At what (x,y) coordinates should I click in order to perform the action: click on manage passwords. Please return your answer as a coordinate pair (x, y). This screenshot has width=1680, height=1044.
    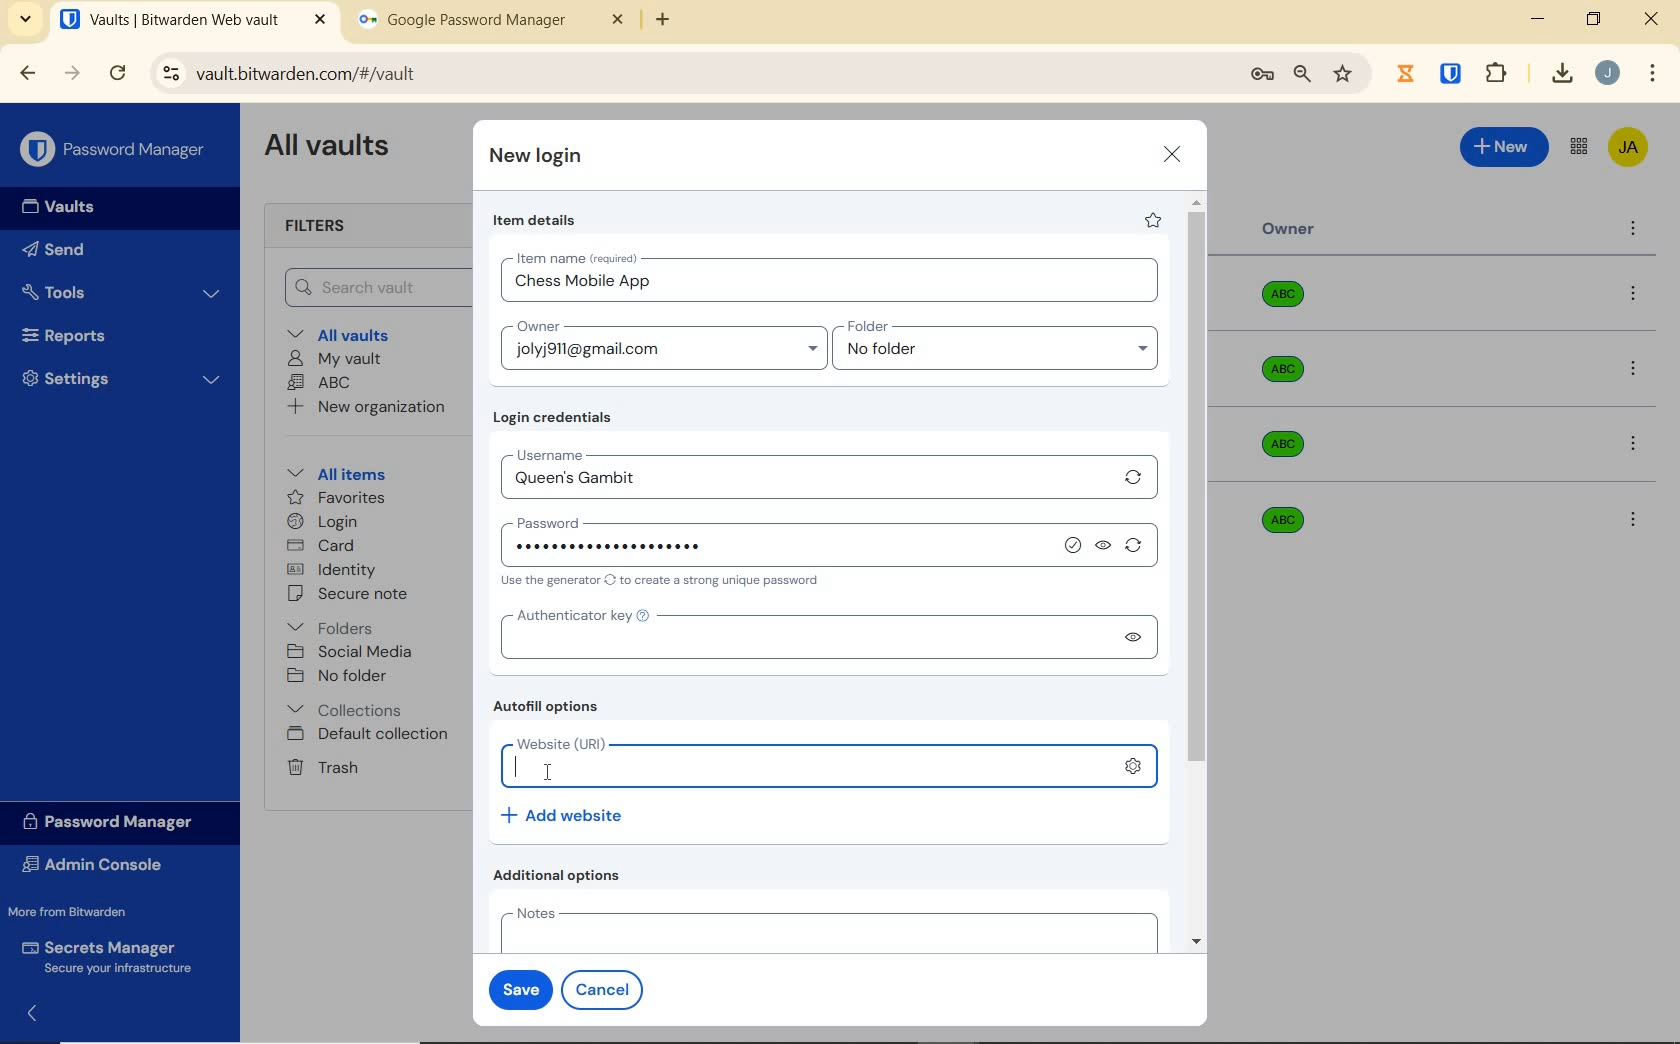
    Looking at the image, I should click on (1262, 75).